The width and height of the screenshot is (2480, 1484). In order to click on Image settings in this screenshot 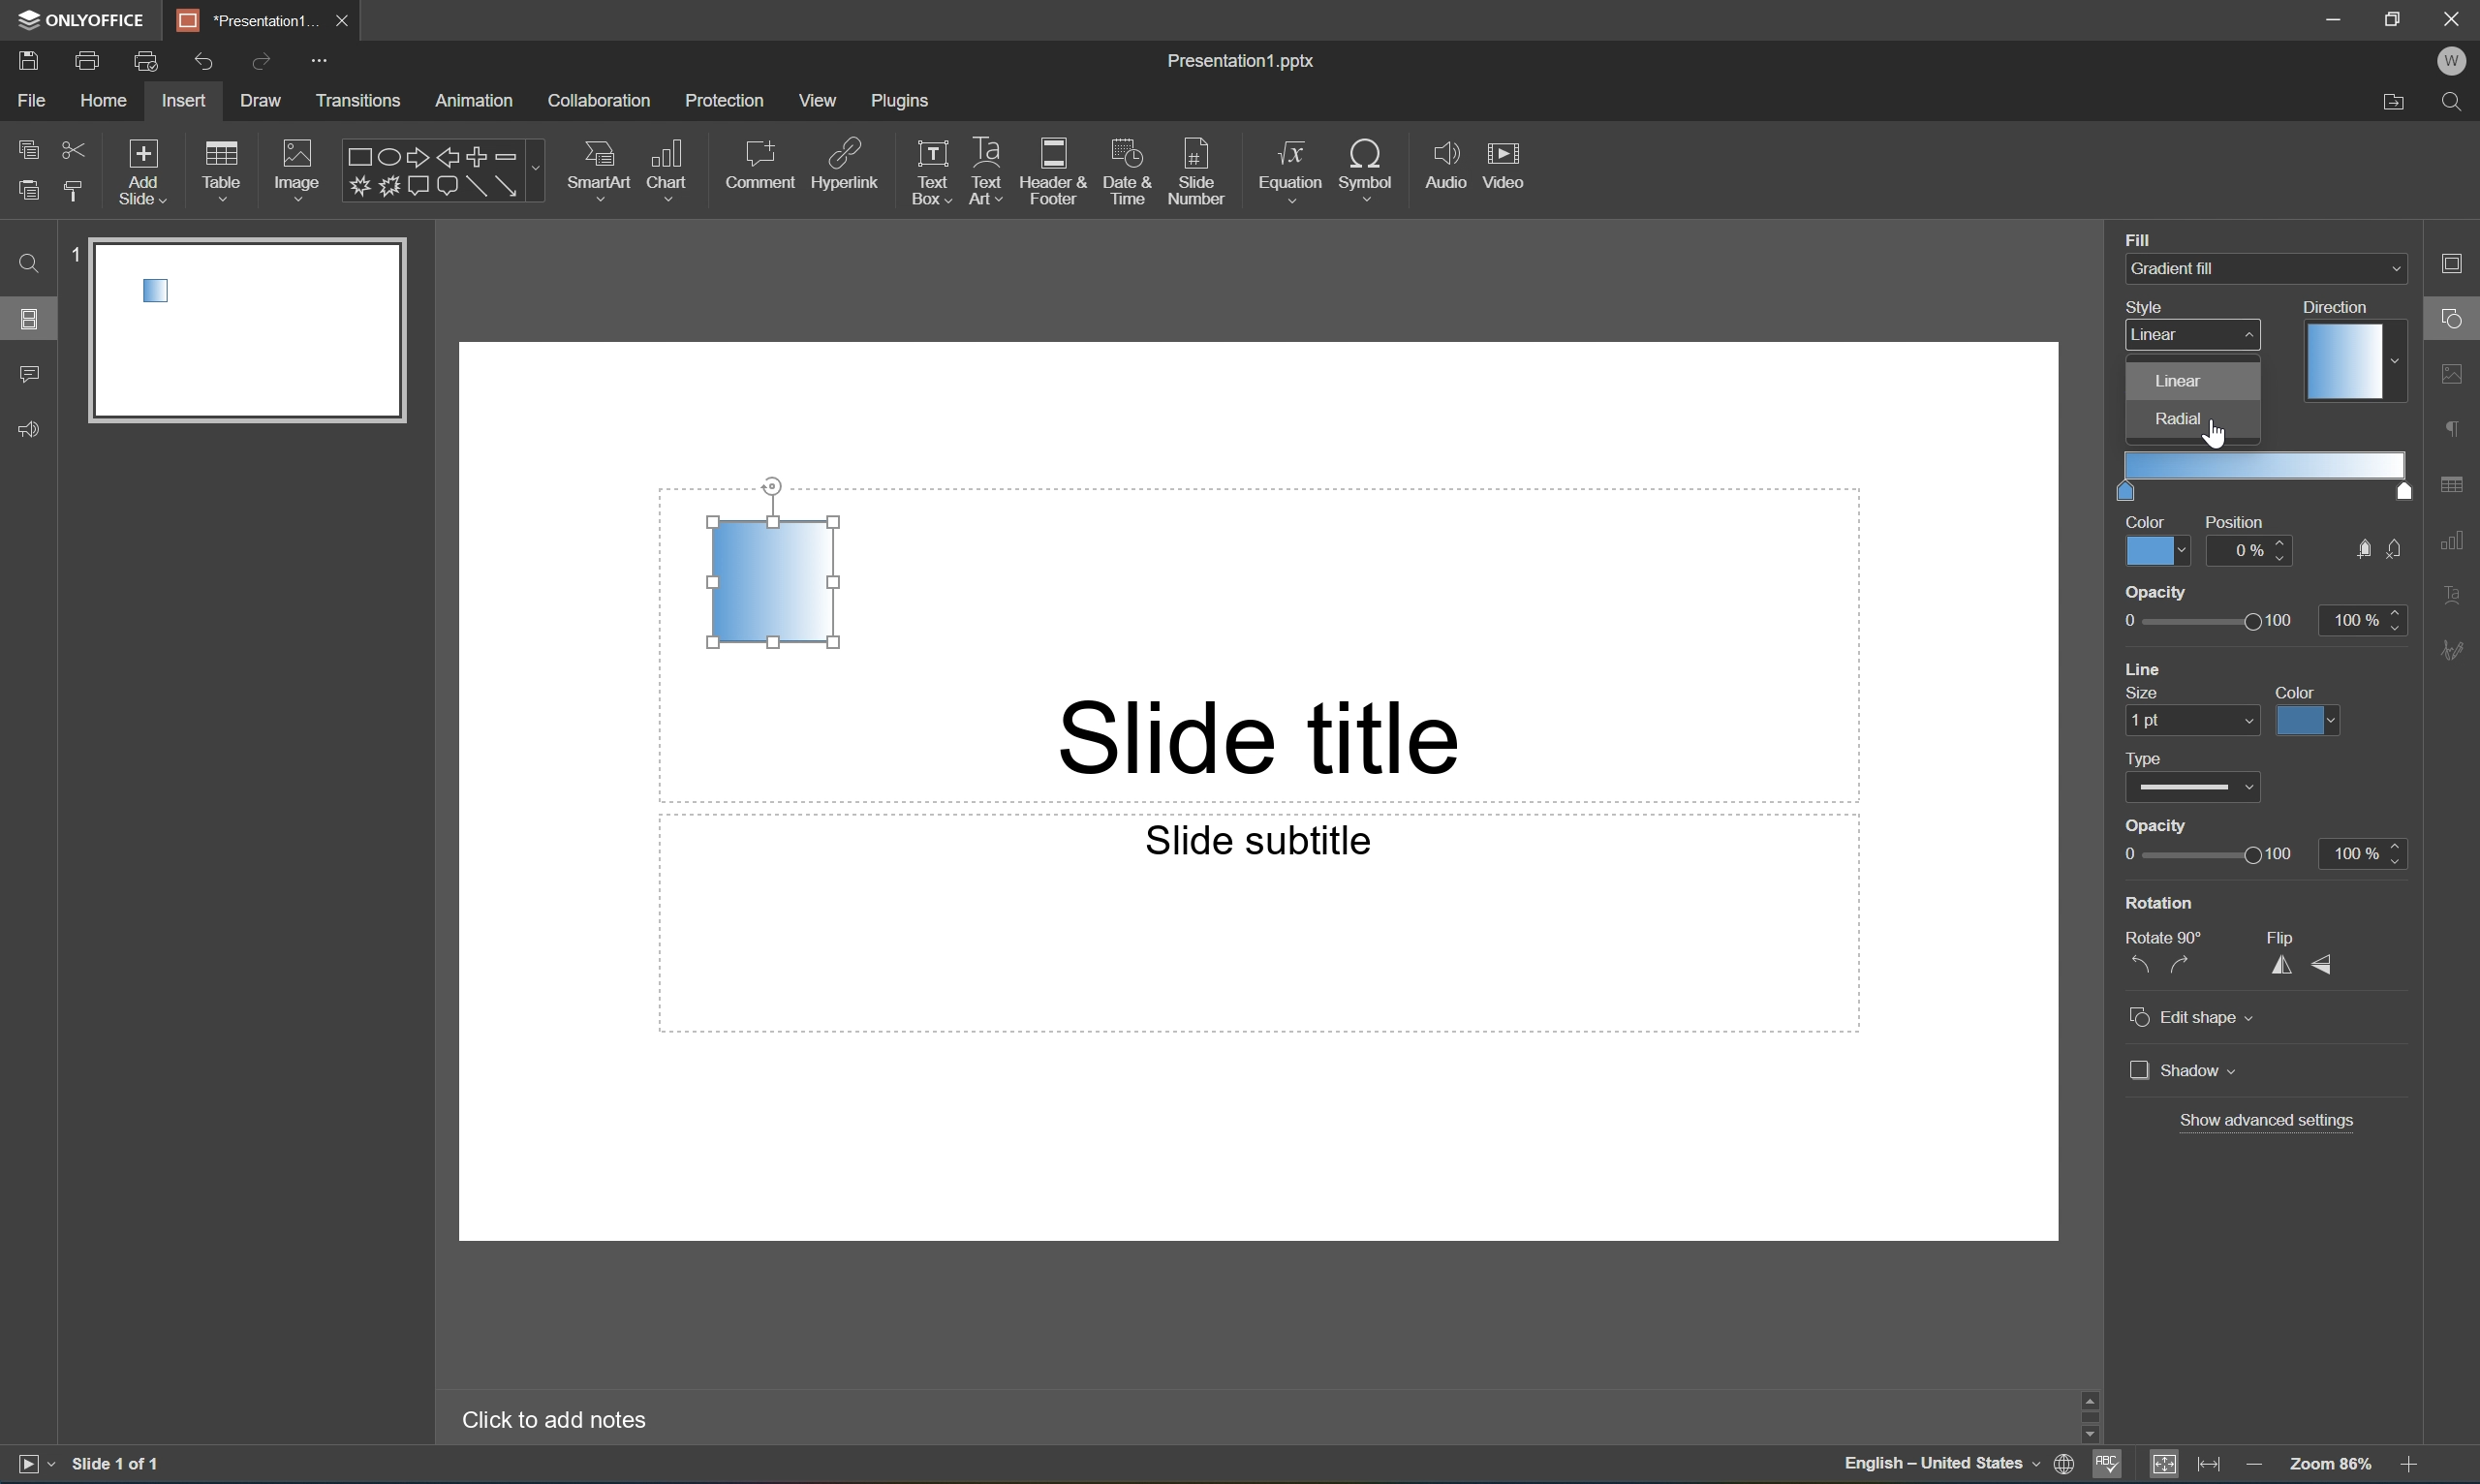, I will do `click(2458, 370)`.